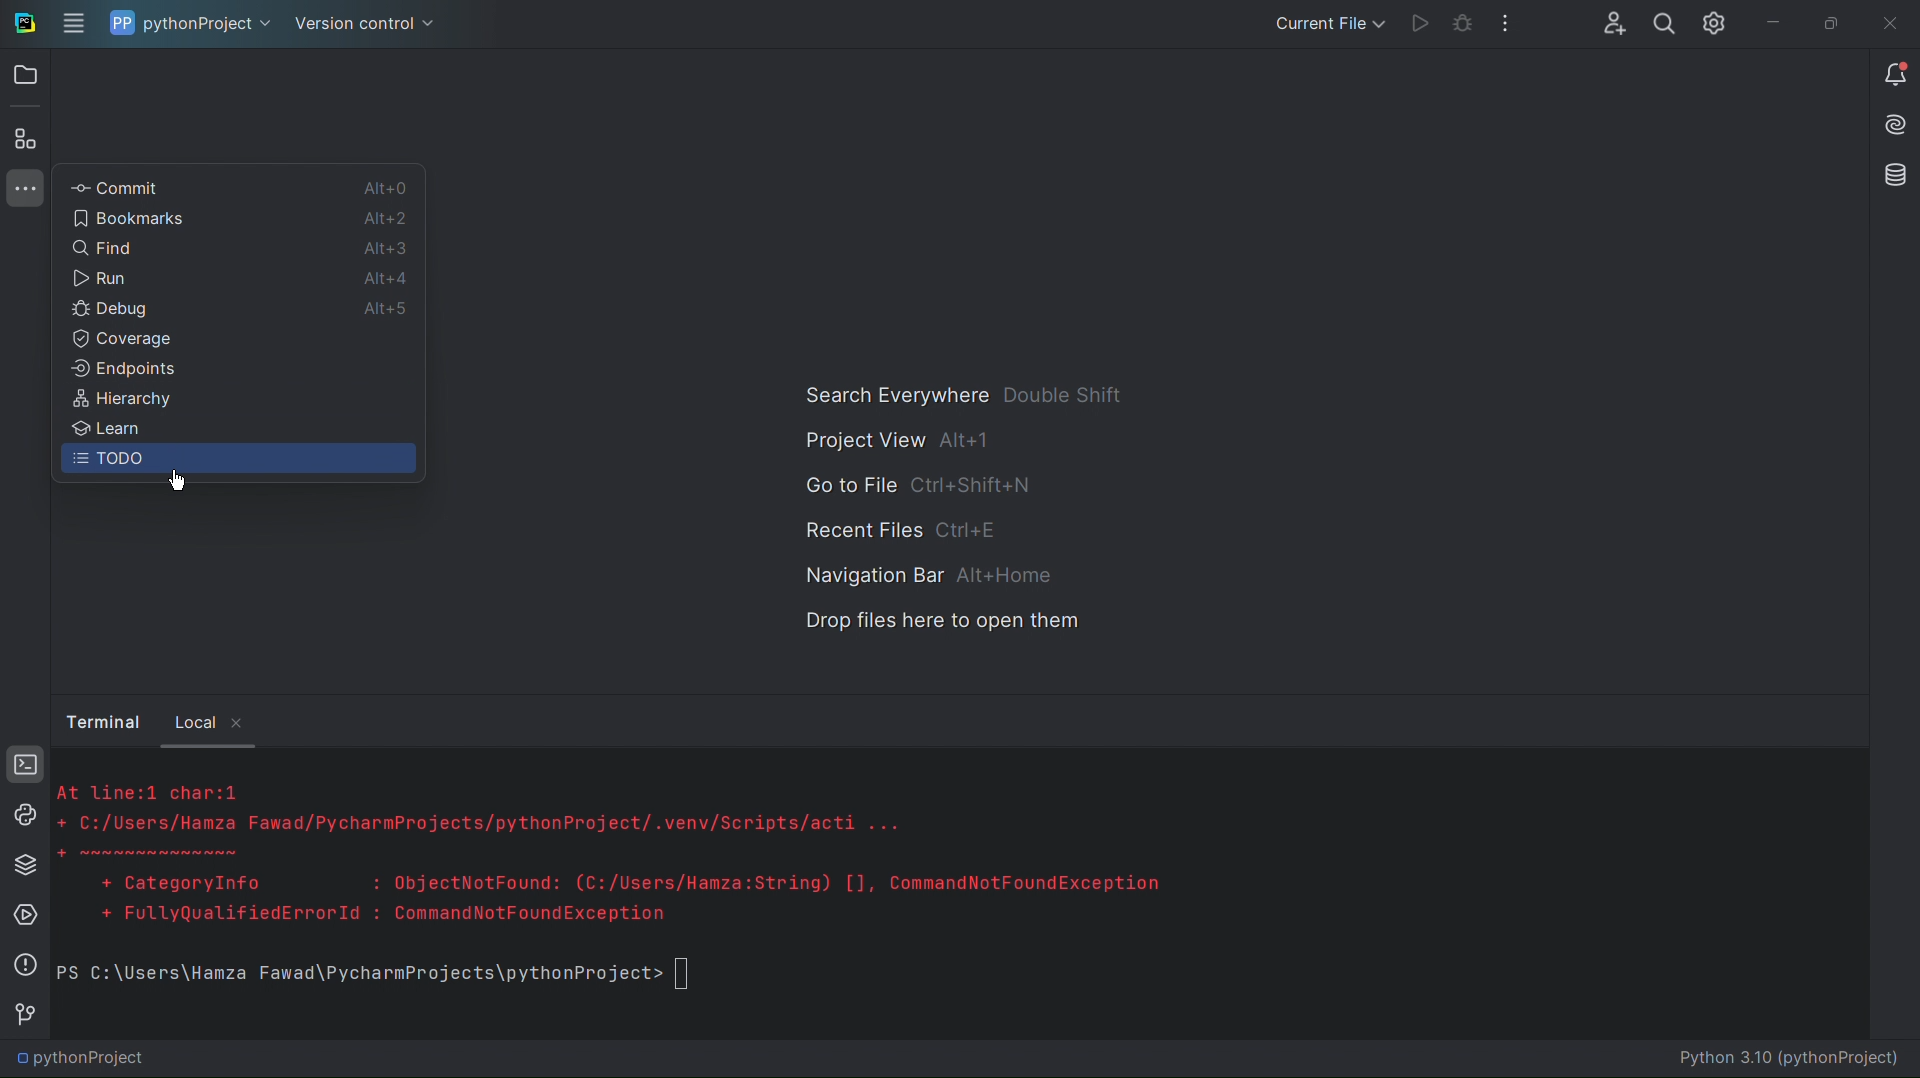  Describe the element at coordinates (179, 483) in the screenshot. I see `Cursor at TODO` at that location.